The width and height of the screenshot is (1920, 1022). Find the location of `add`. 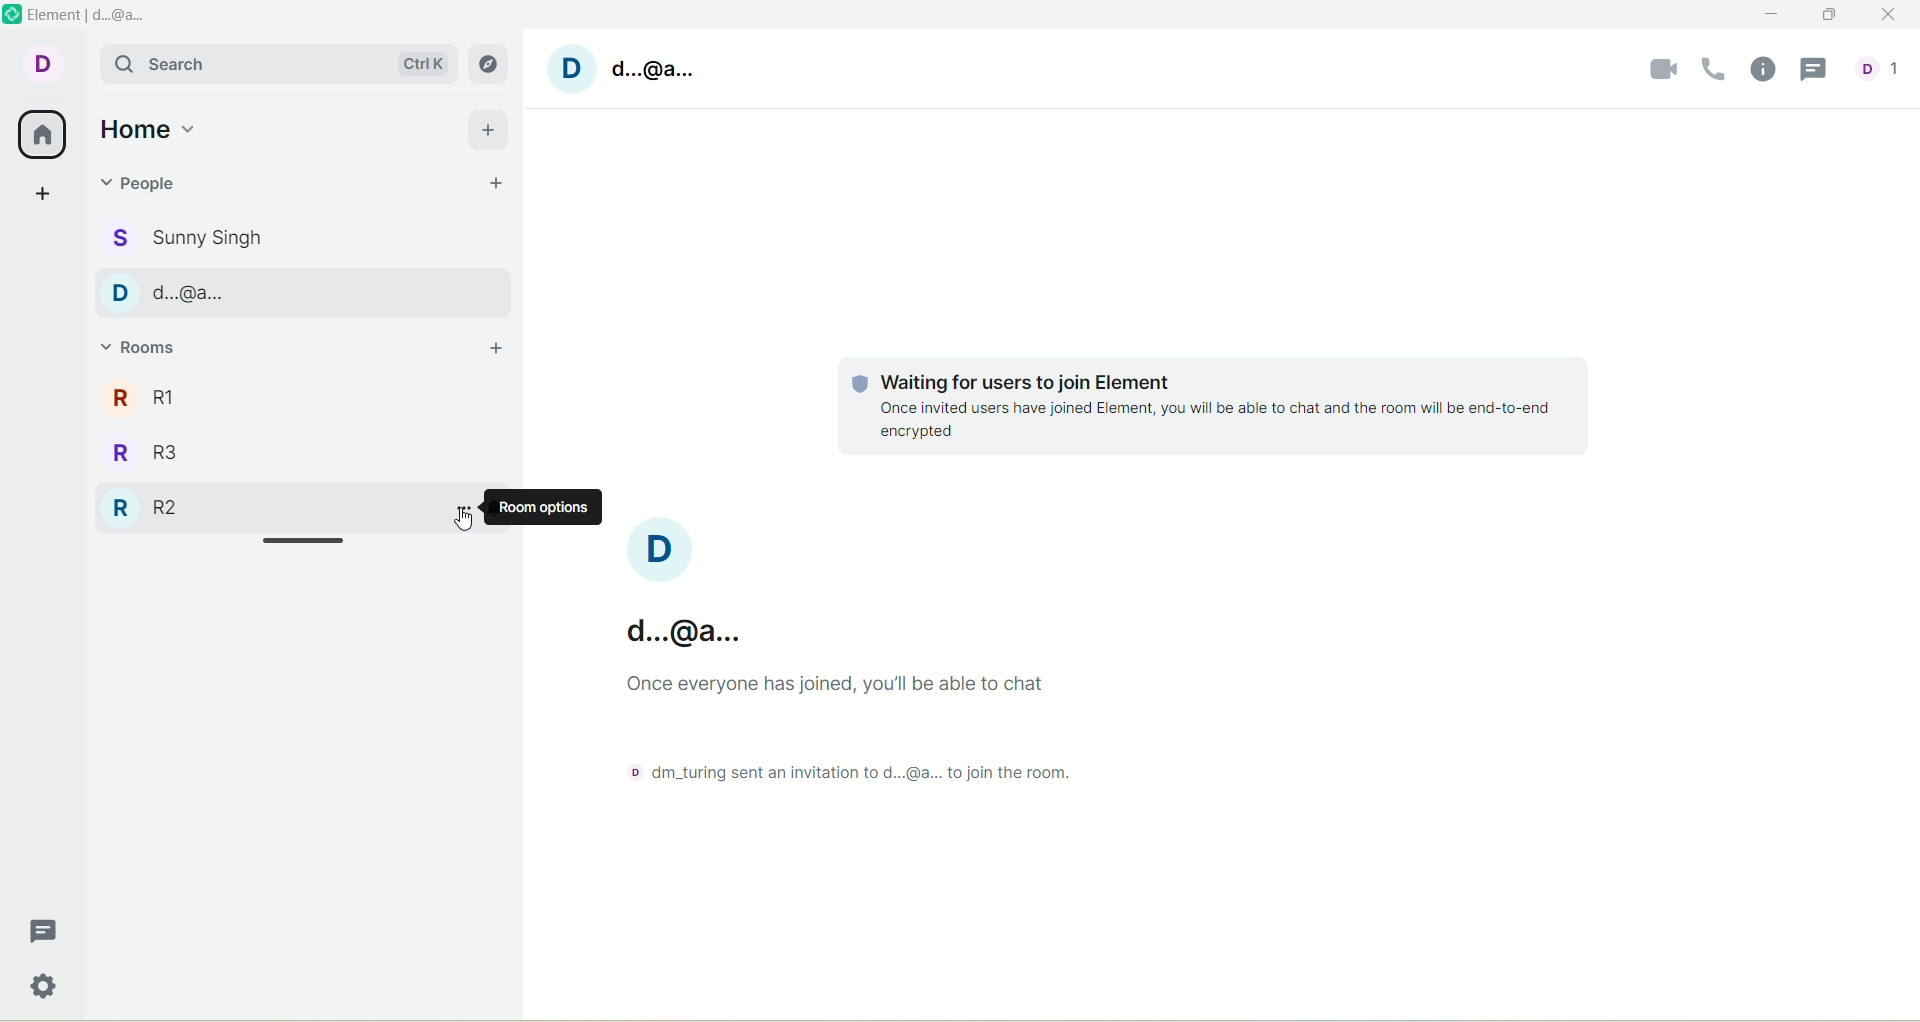

add is located at coordinates (490, 129).